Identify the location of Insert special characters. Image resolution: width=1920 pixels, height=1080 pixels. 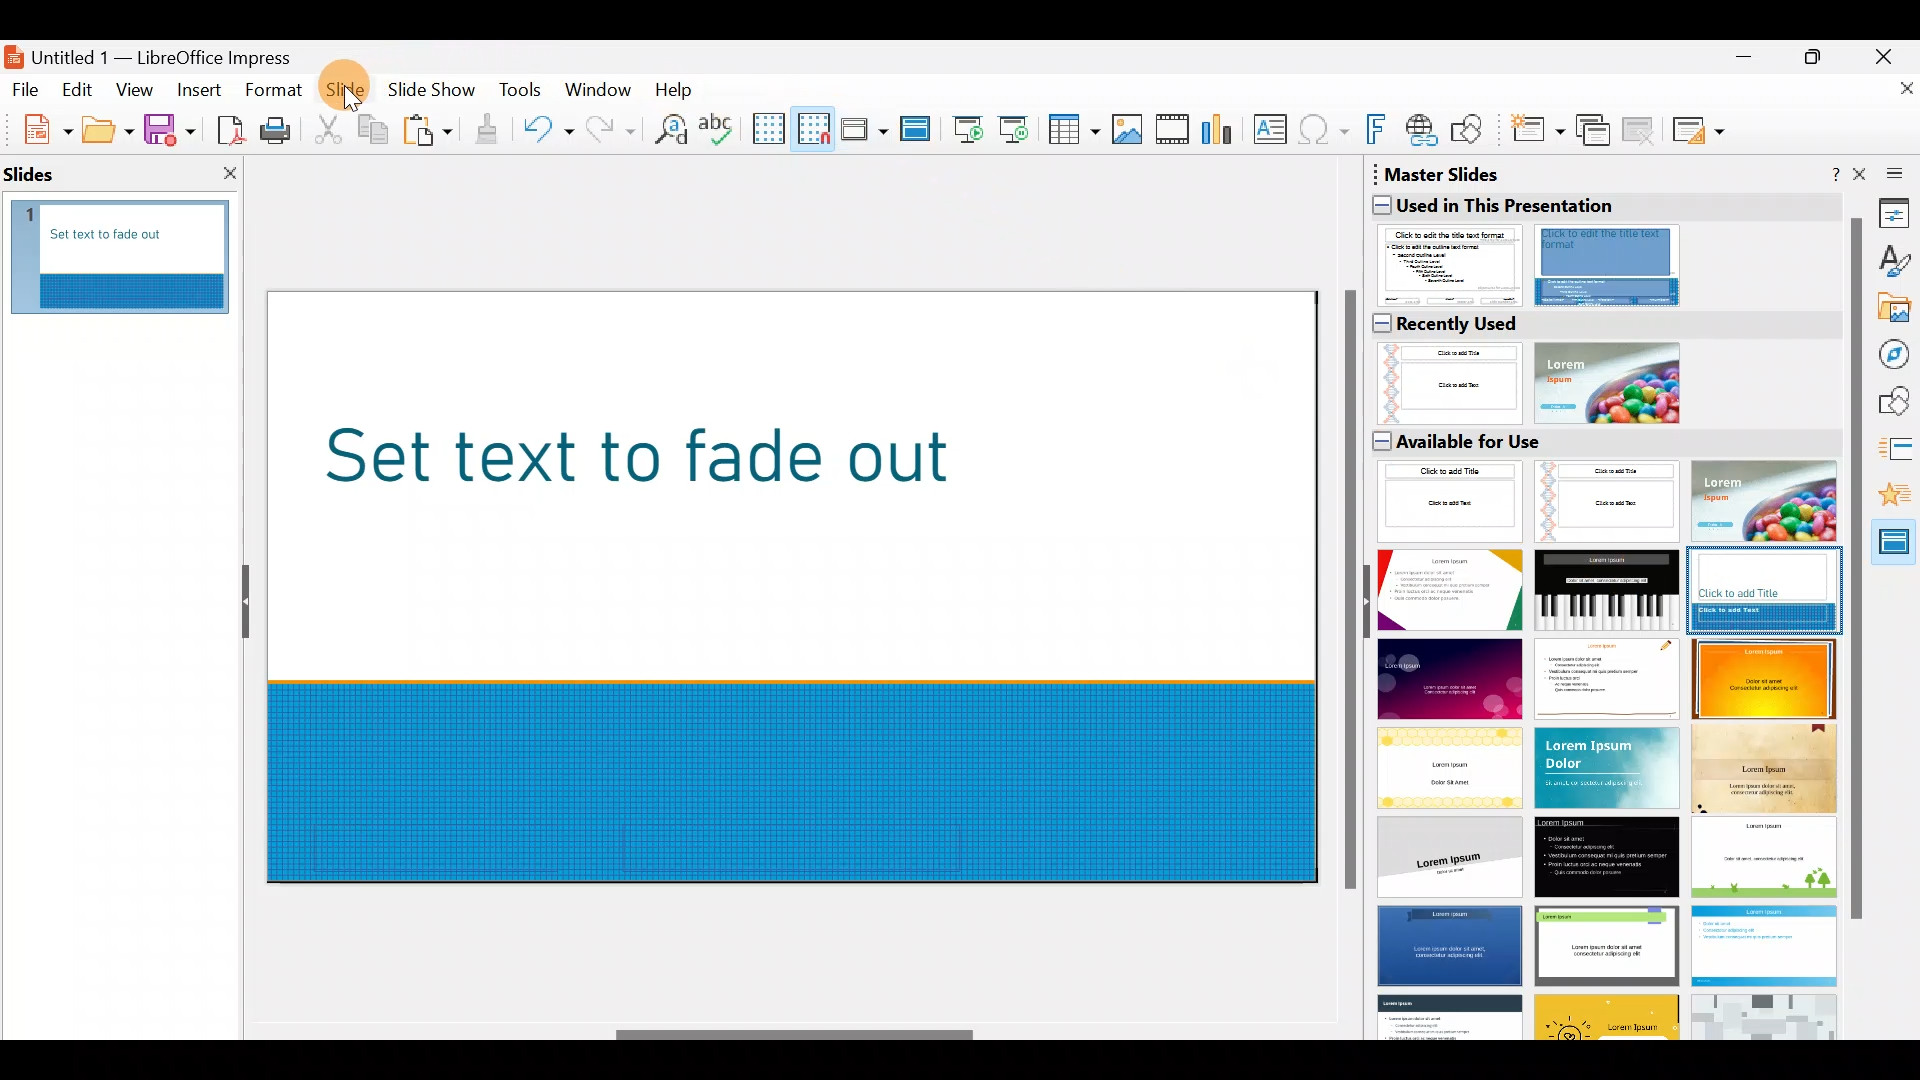
(1326, 132).